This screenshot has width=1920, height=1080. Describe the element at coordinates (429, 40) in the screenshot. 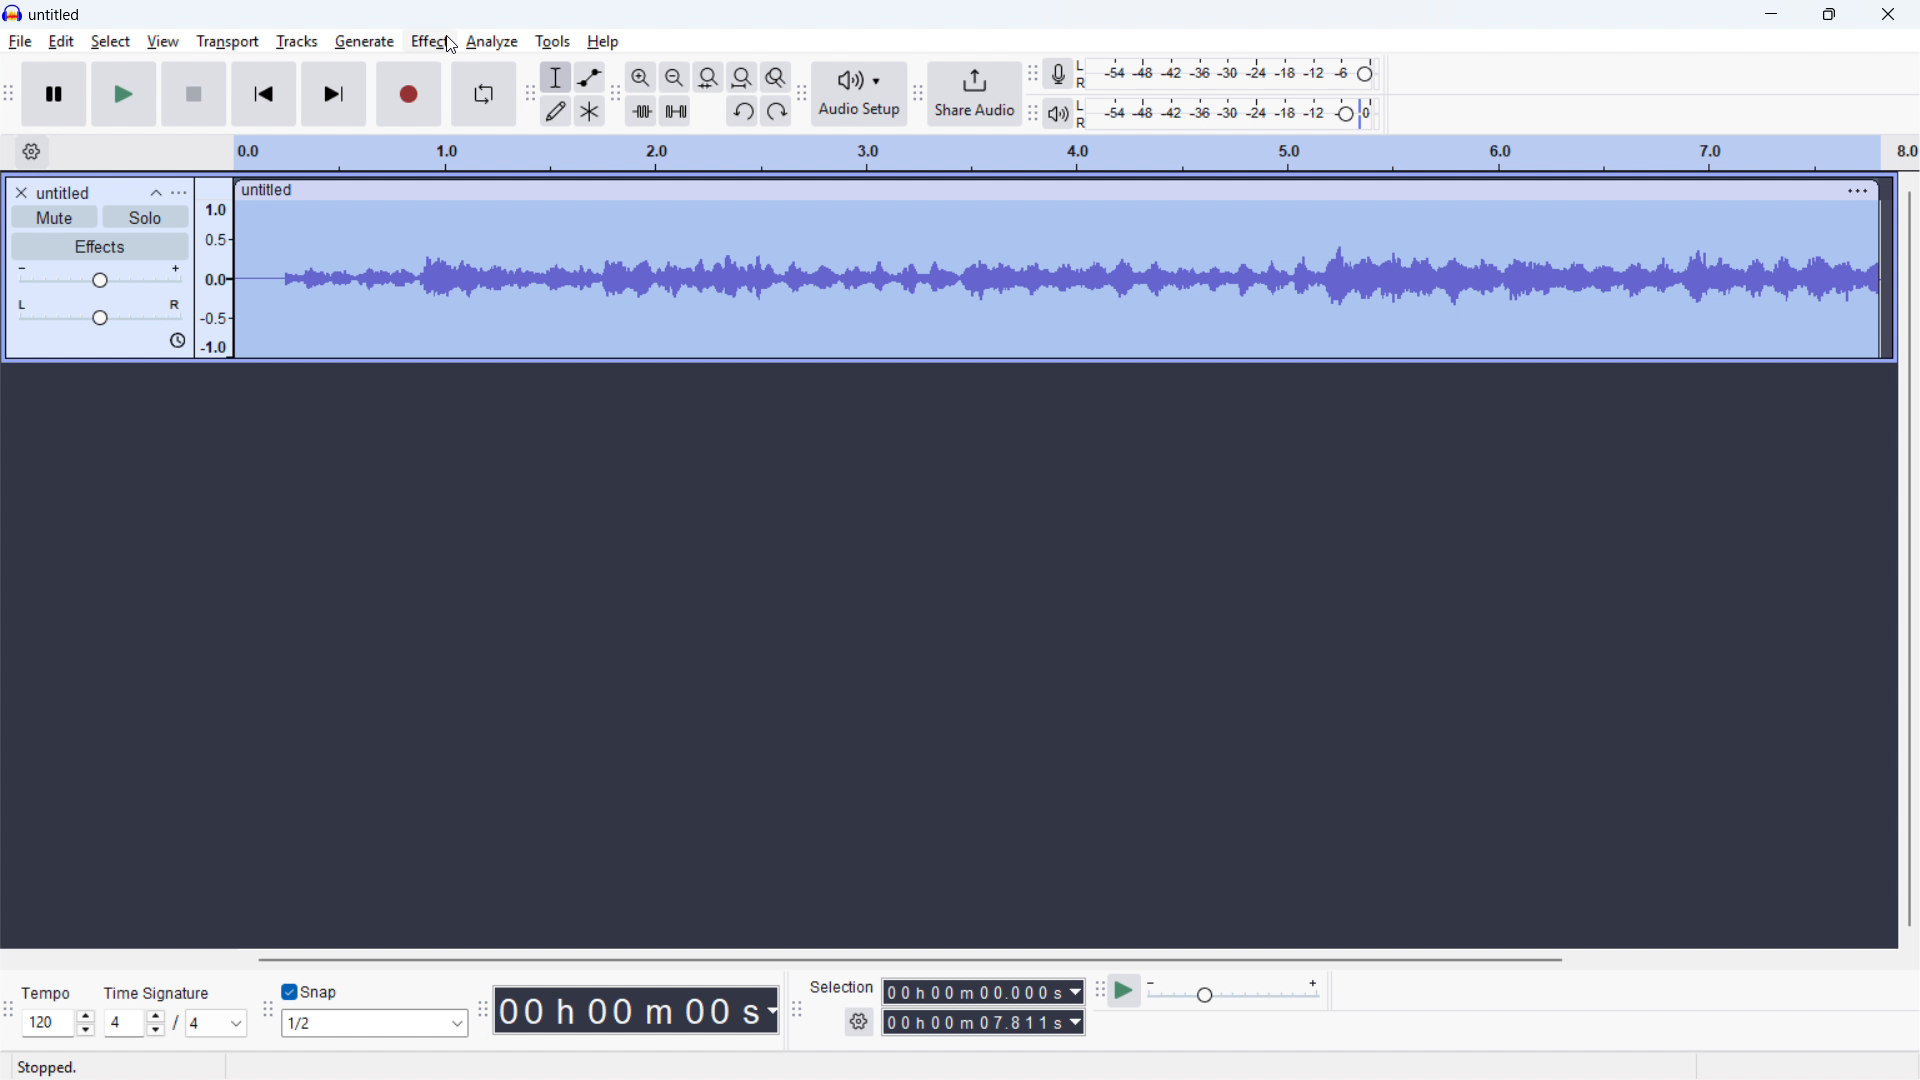

I see `effect` at that location.